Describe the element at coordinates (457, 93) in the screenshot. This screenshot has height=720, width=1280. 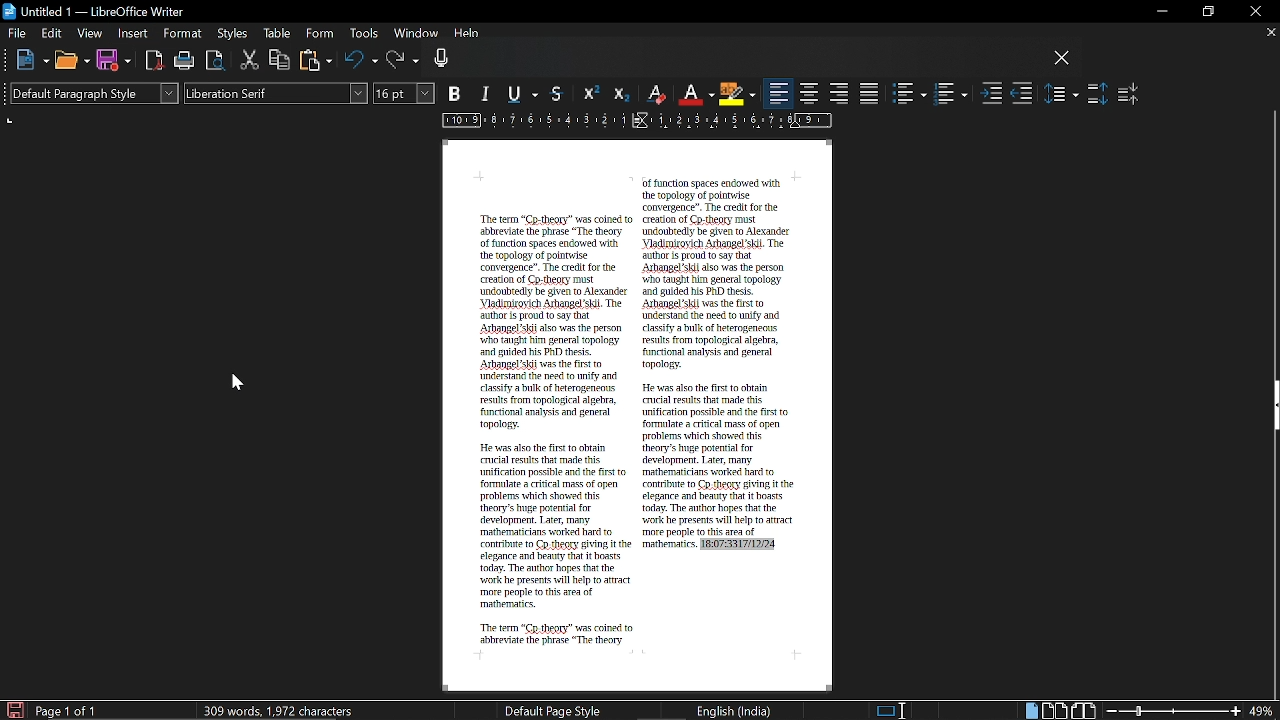
I see `BOld` at that location.